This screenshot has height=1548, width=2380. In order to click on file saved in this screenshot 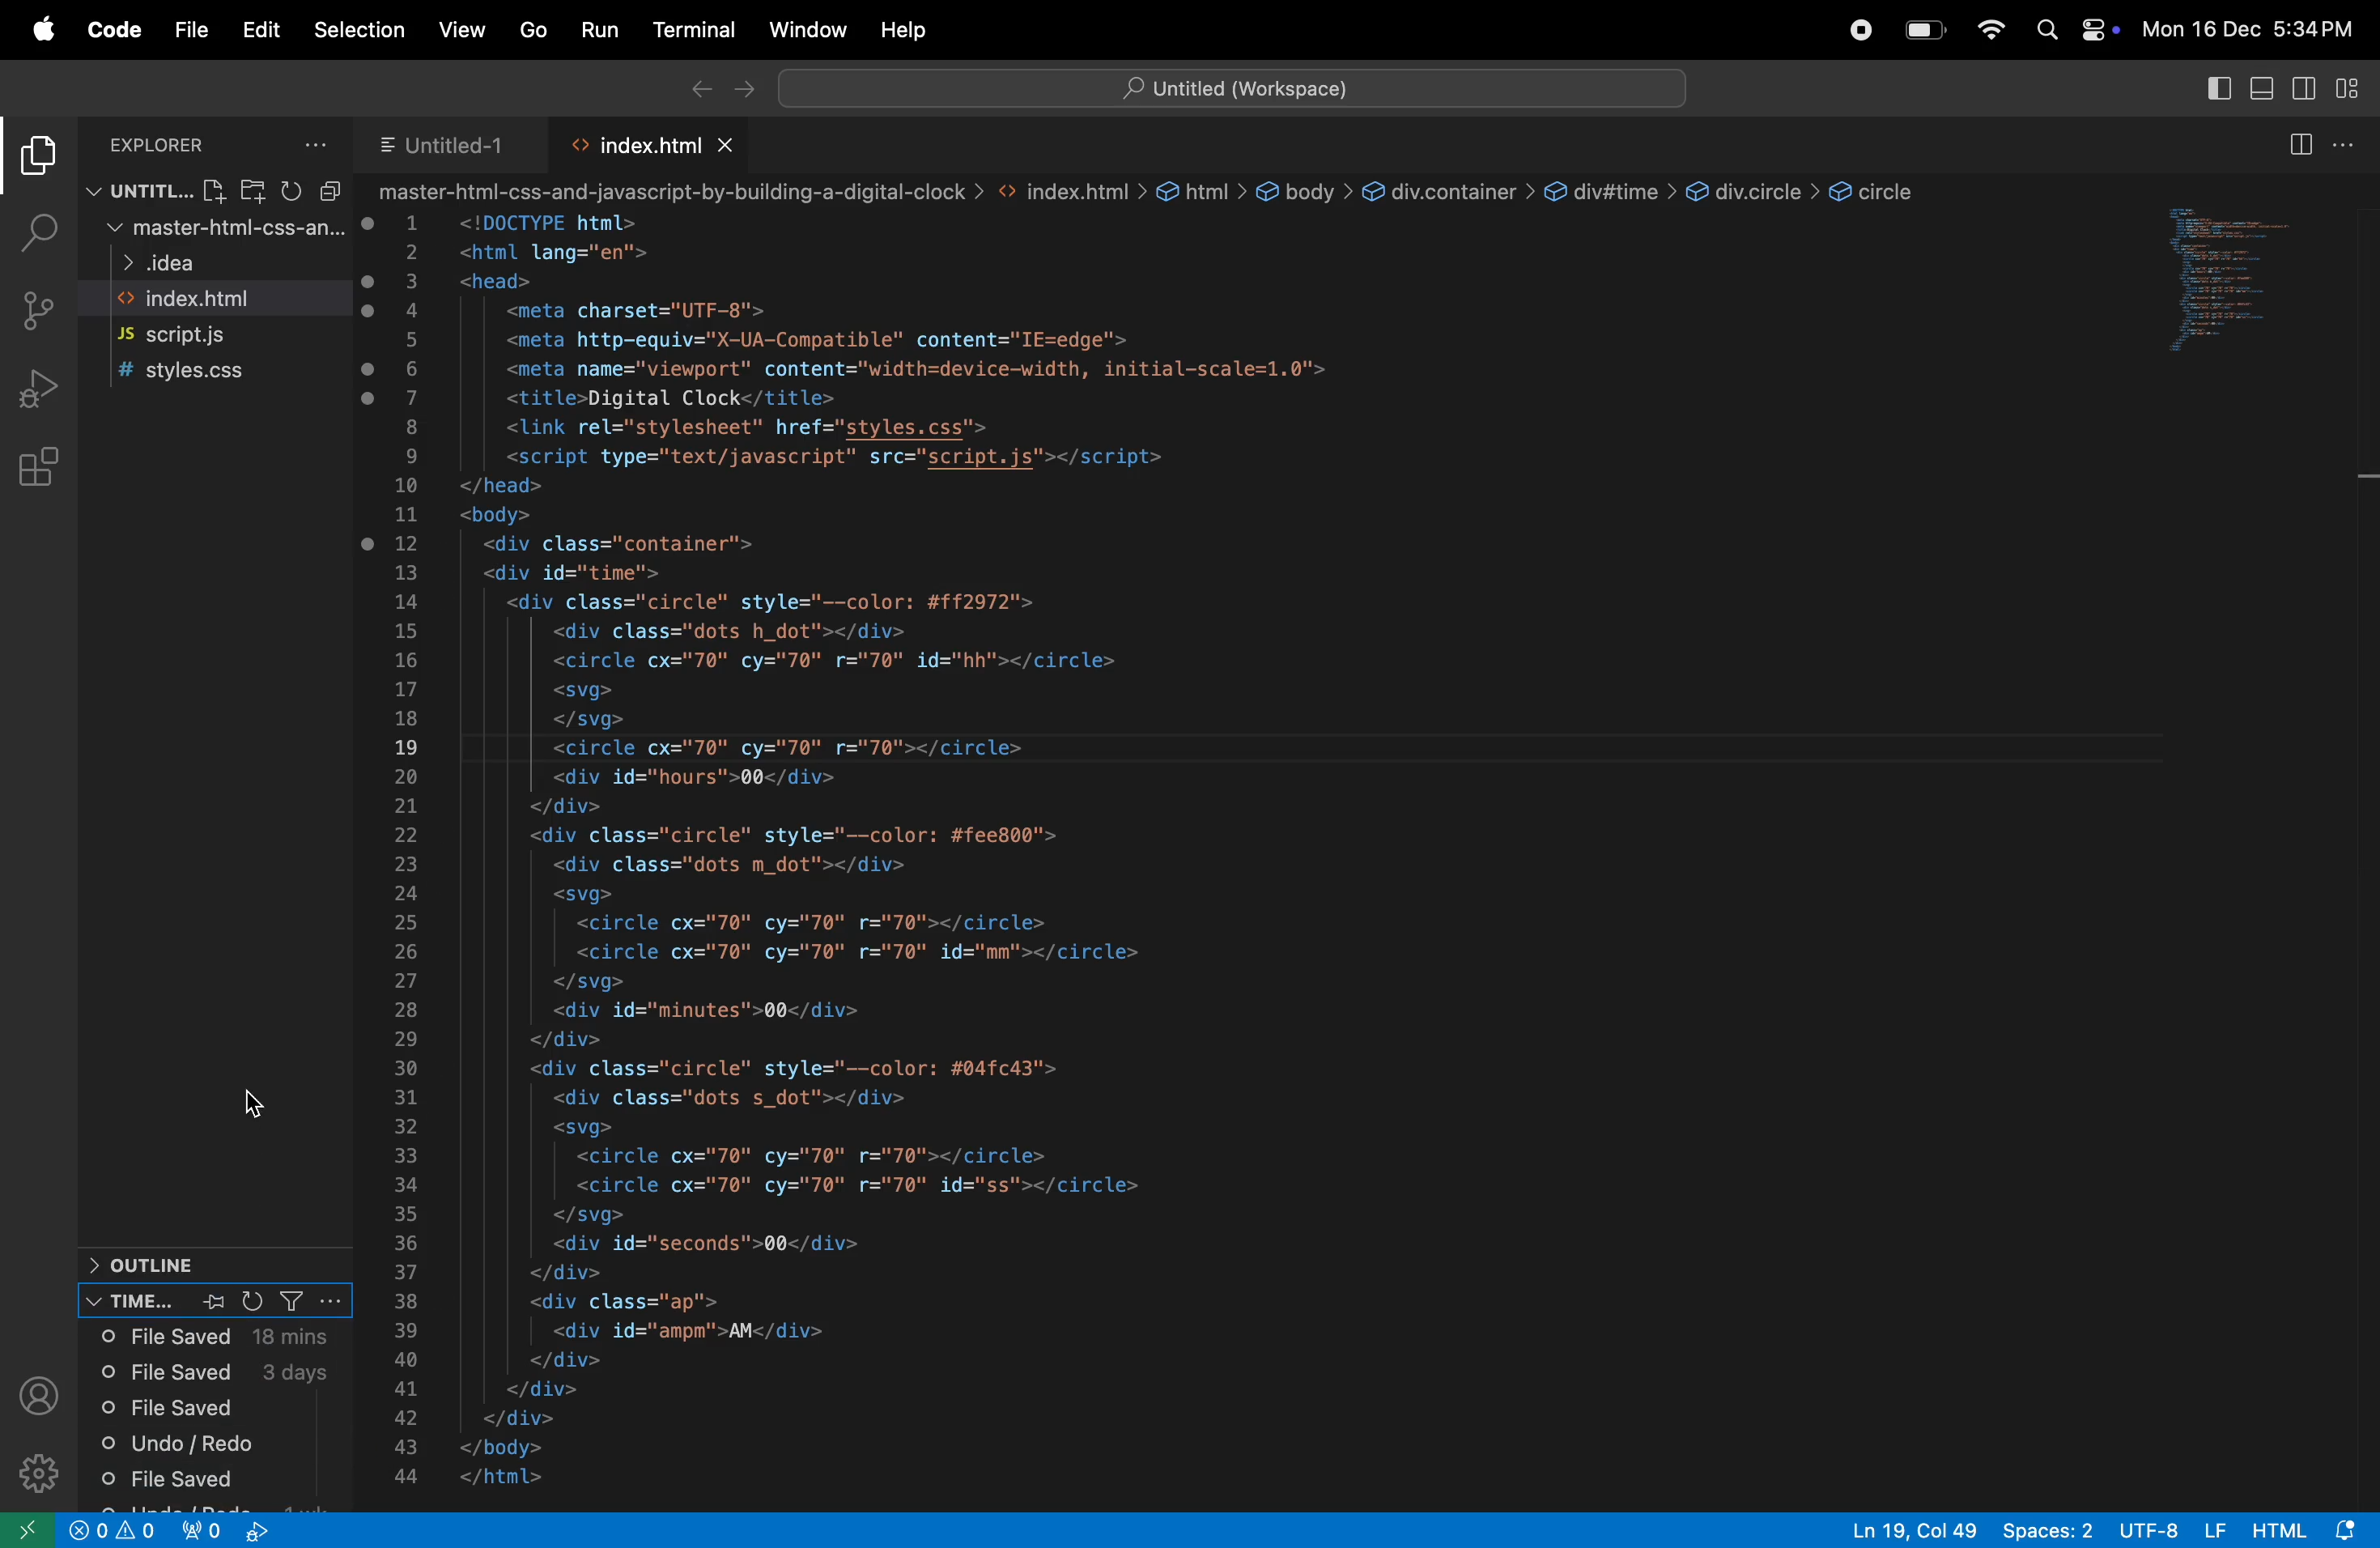, I will do `click(224, 1409)`.